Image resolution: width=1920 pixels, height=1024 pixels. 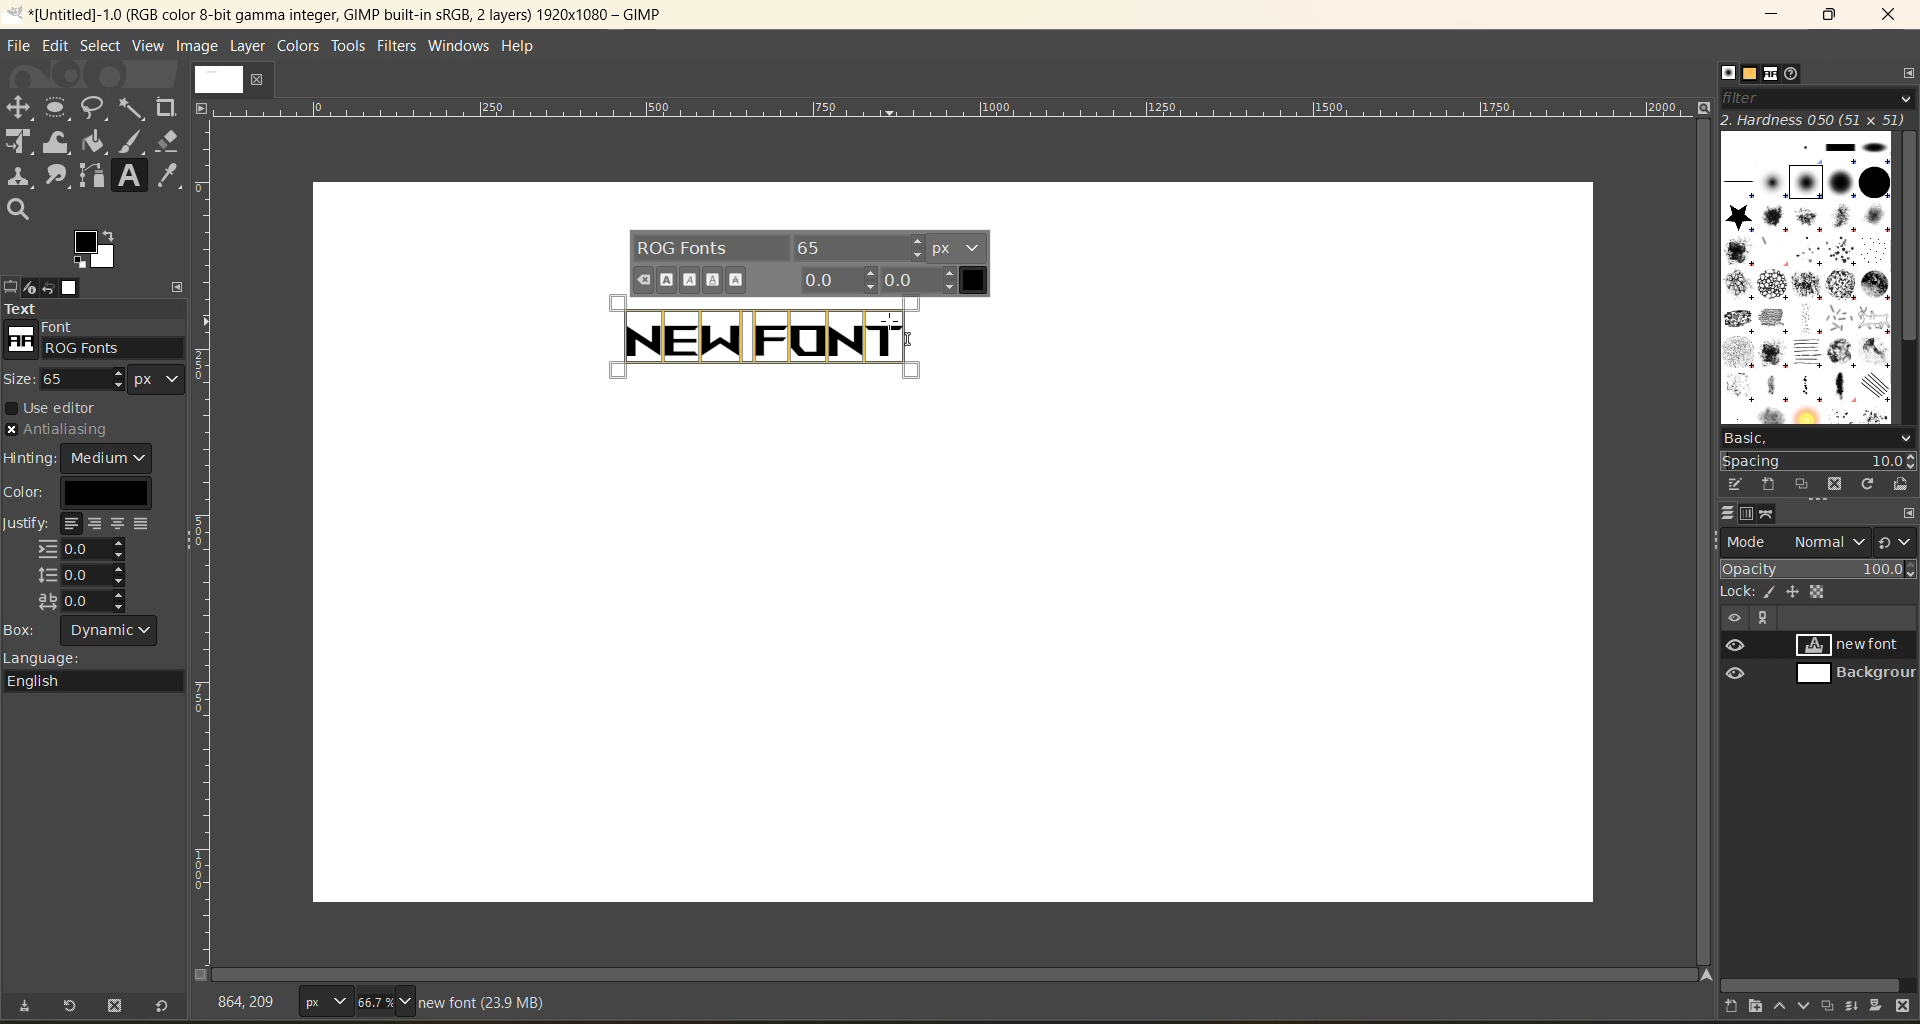 What do you see at coordinates (95, 160) in the screenshot?
I see `tools` at bounding box center [95, 160].